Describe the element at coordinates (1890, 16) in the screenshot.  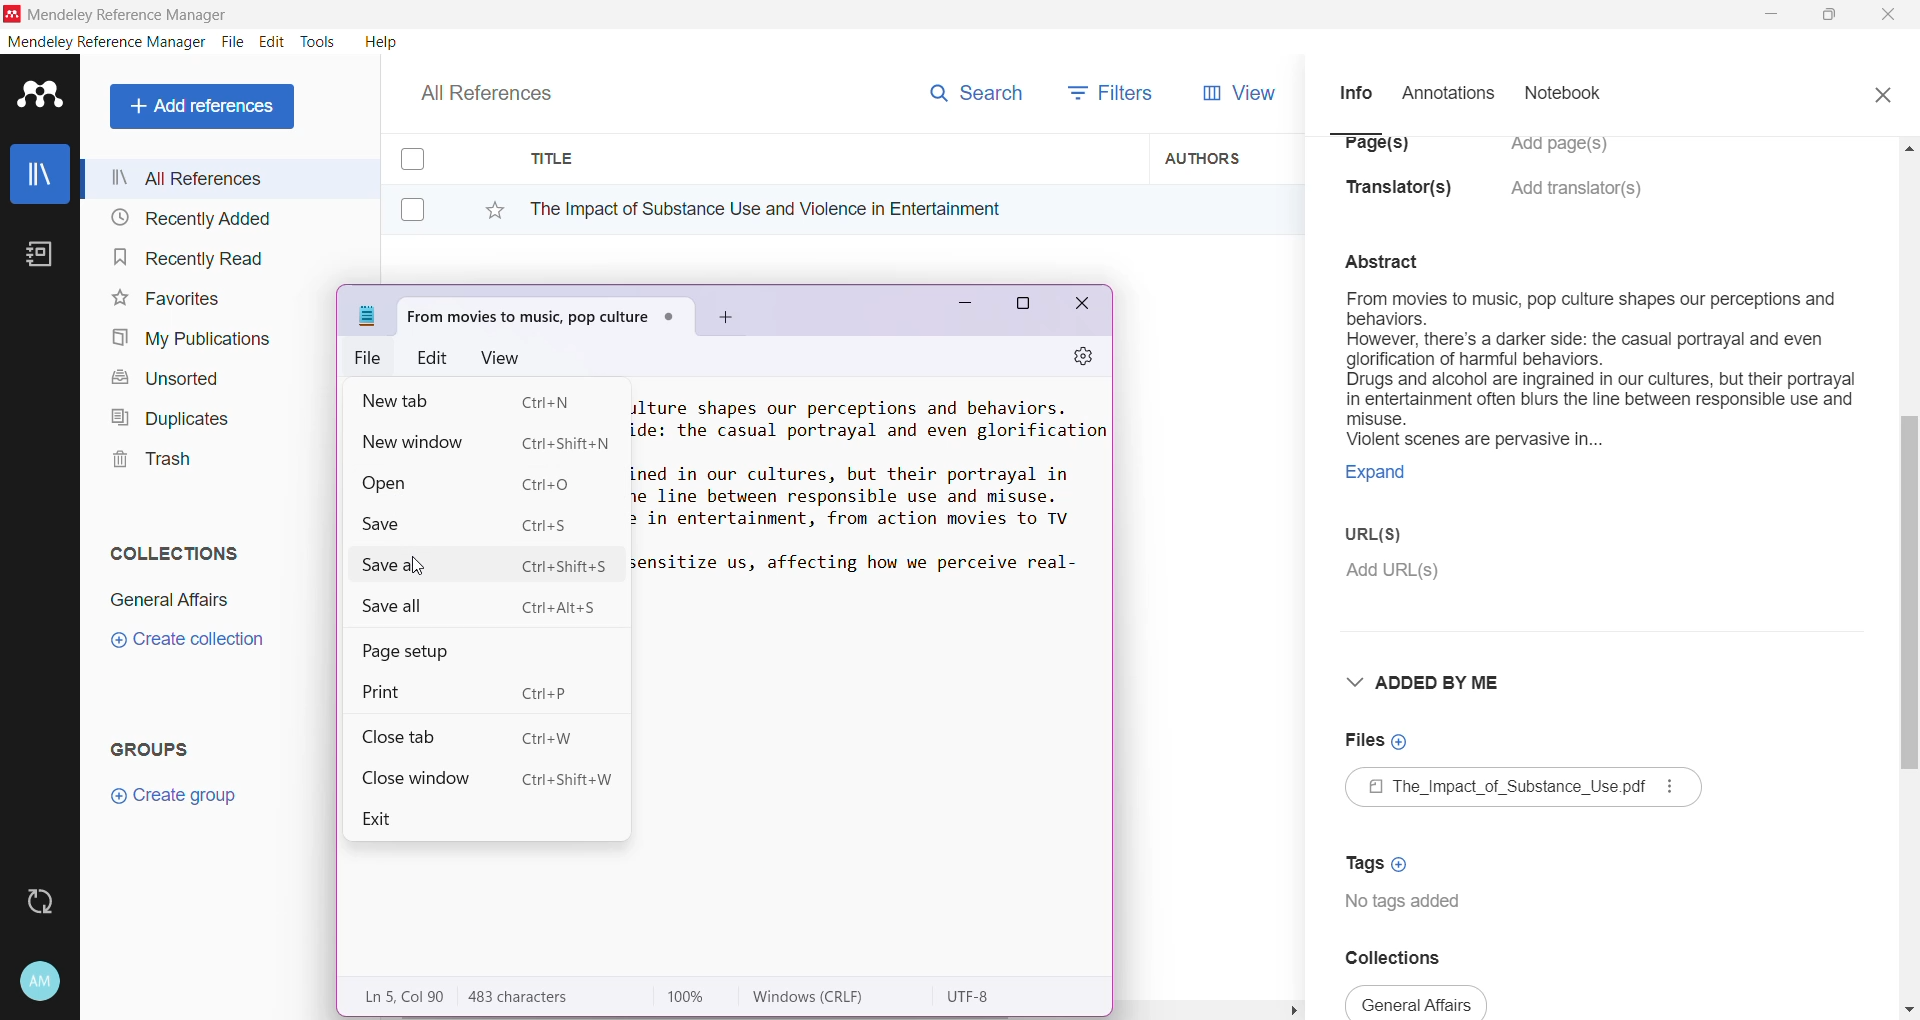
I see `Close` at that location.